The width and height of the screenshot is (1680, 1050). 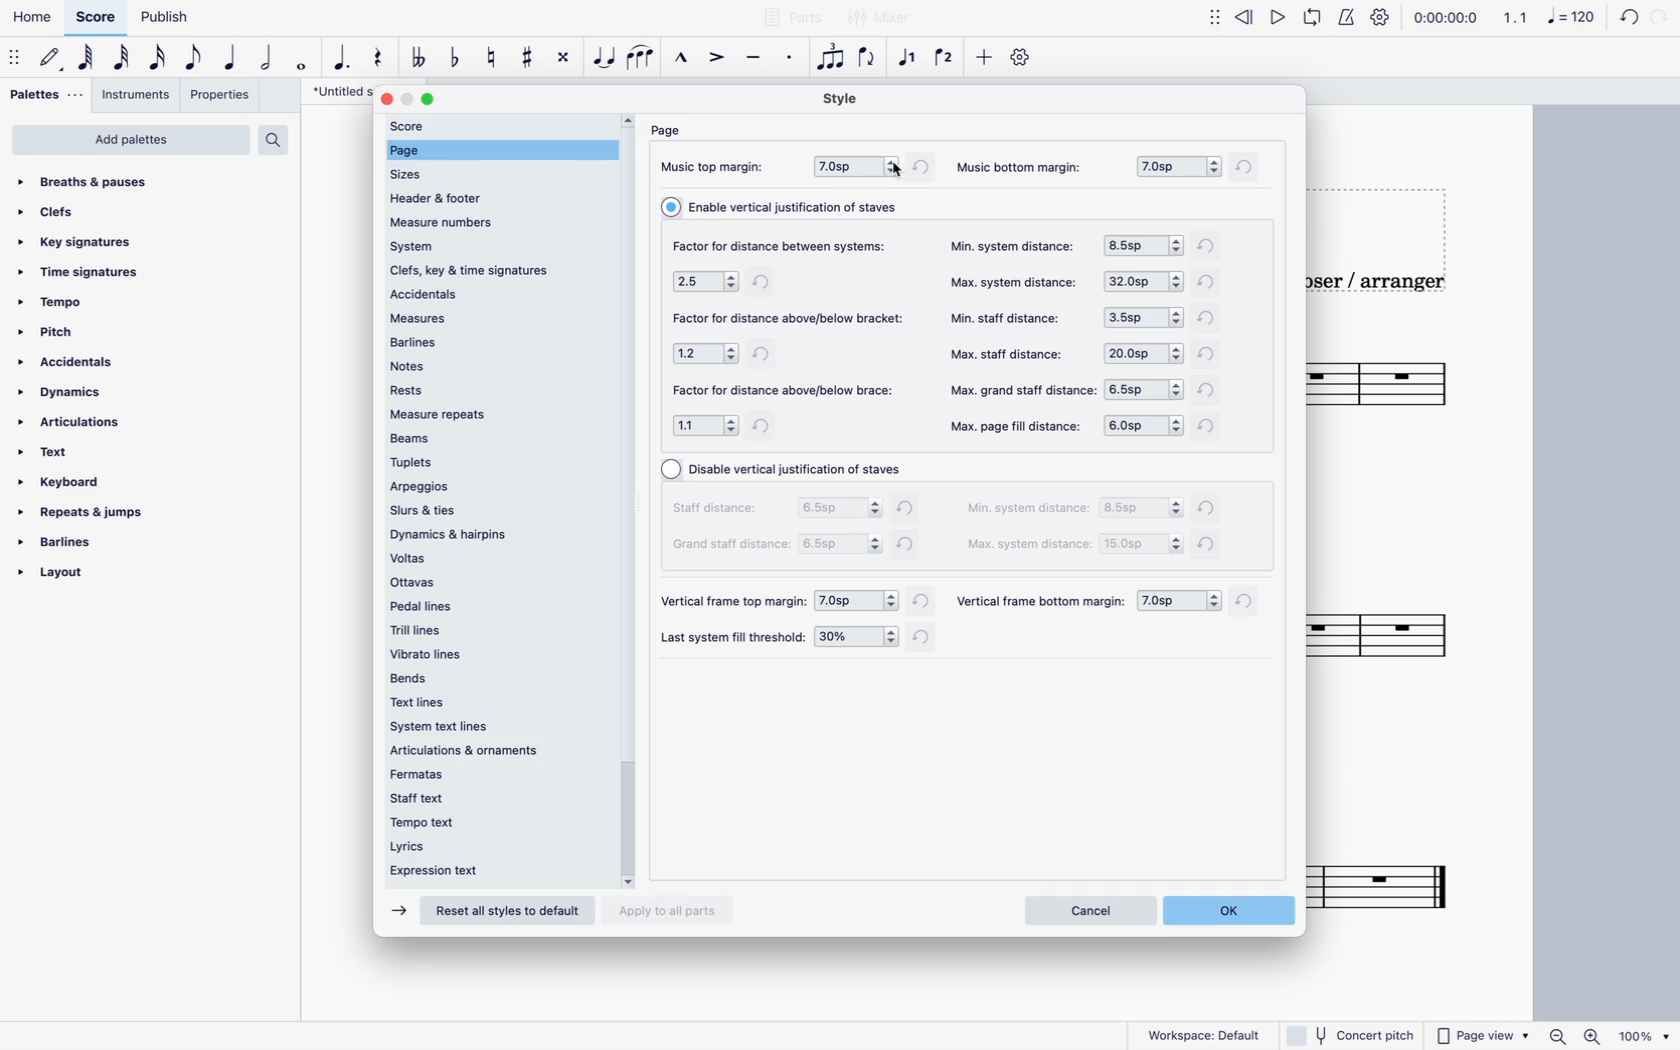 I want to click on refresh, so click(x=1208, y=424).